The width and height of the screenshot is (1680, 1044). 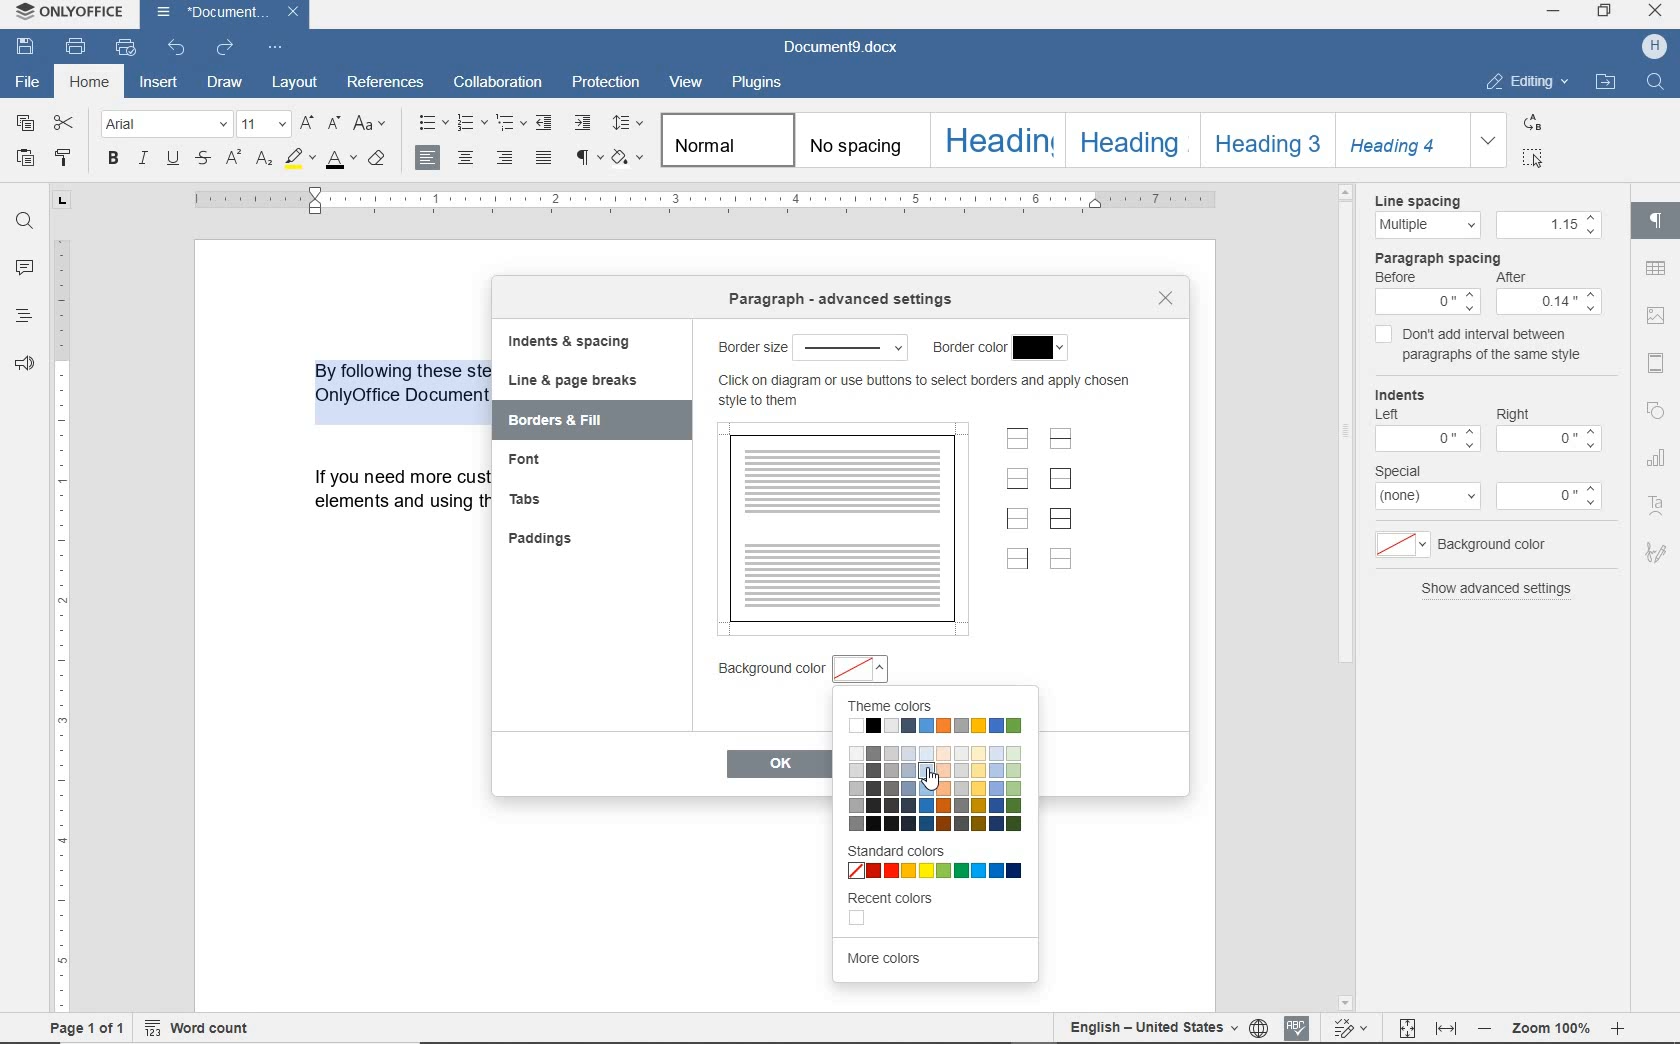 What do you see at coordinates (891, 701) in the screenshot?
I see `Theme colors` at bounding box center [891, 701].